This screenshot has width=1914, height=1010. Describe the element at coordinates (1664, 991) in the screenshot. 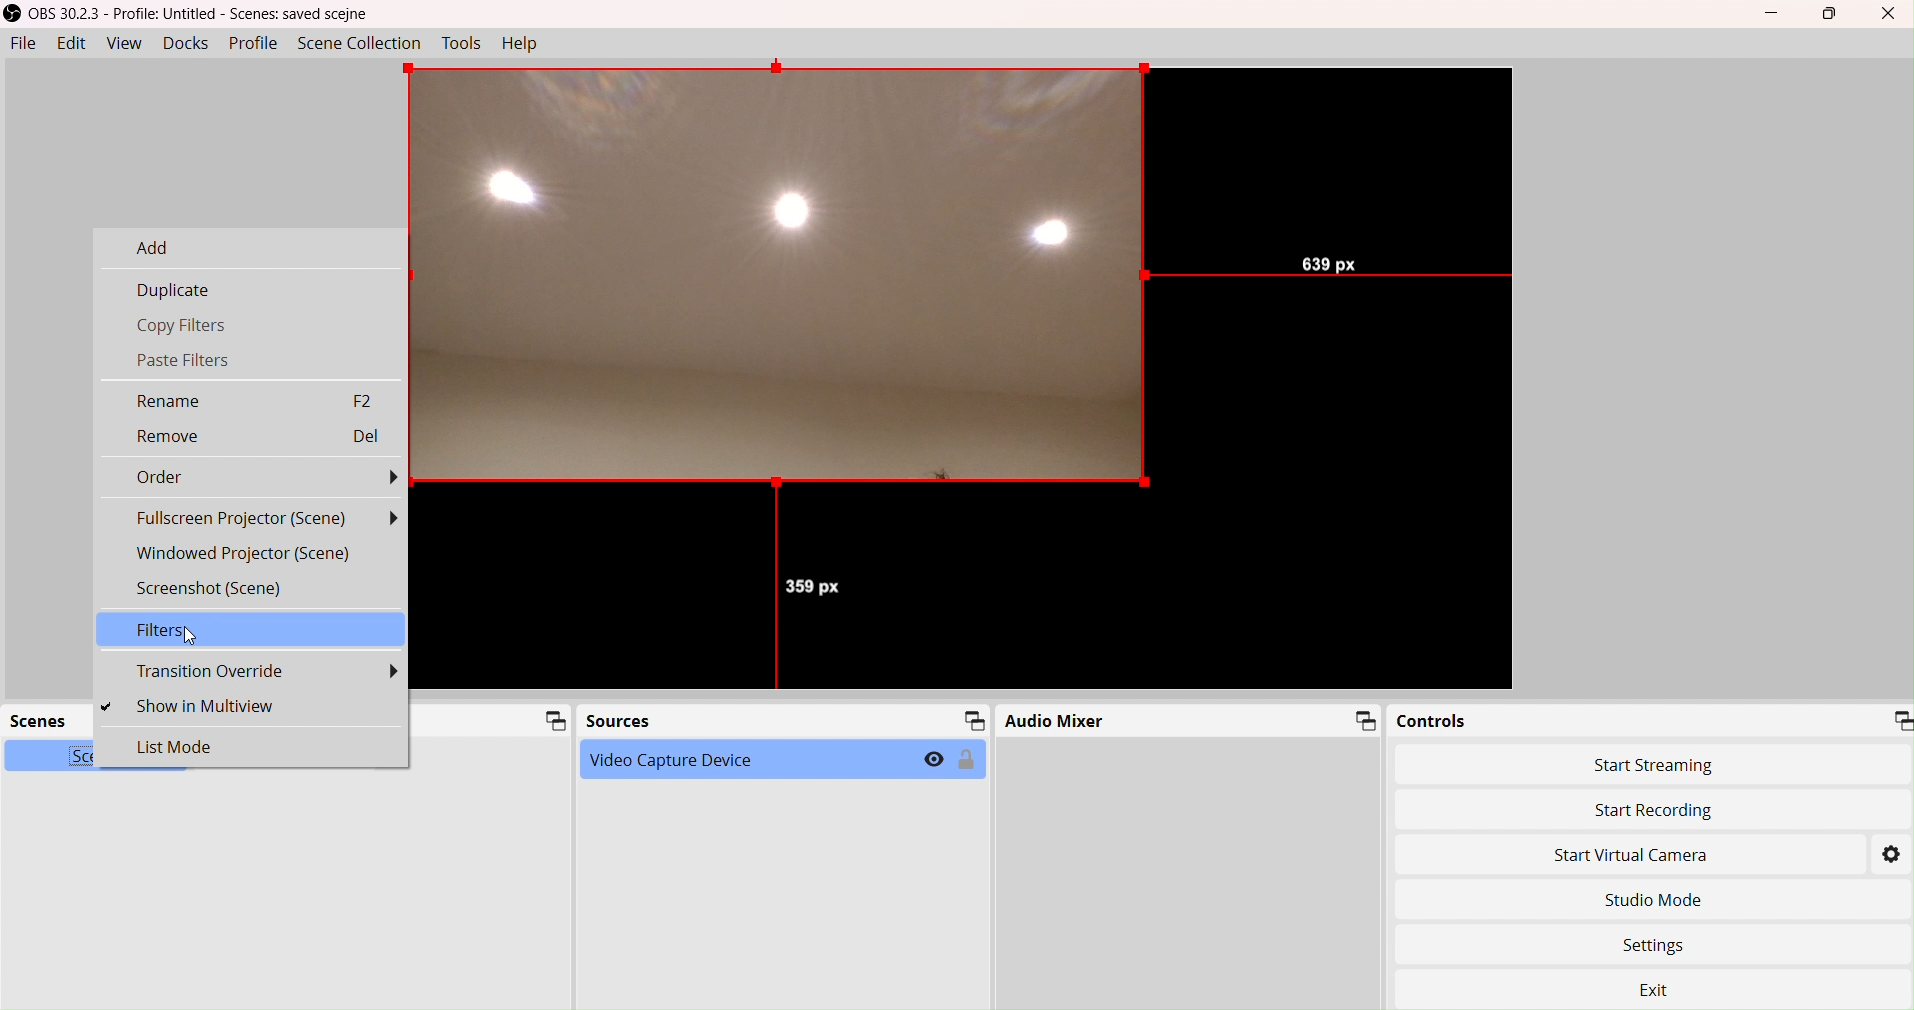

I see `Exit` at that location.